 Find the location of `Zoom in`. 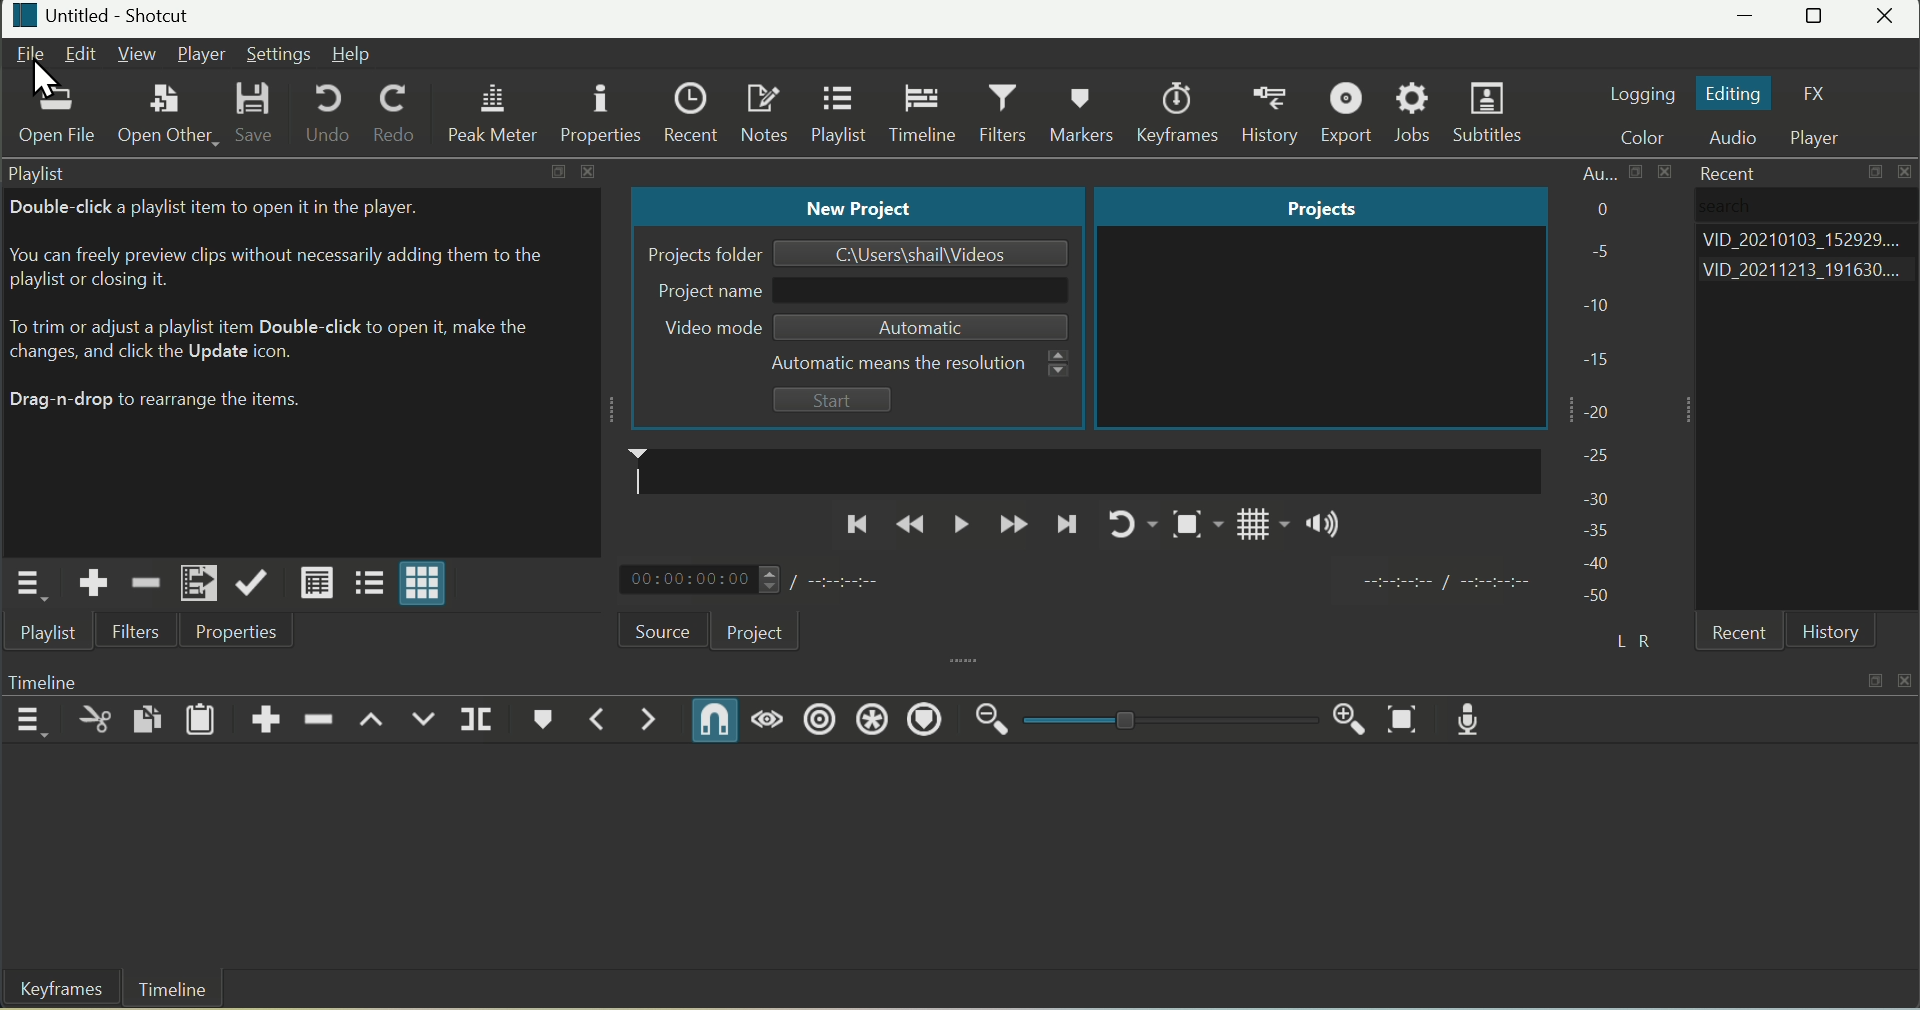

Zoom in is located at coordinates (1343, 715).